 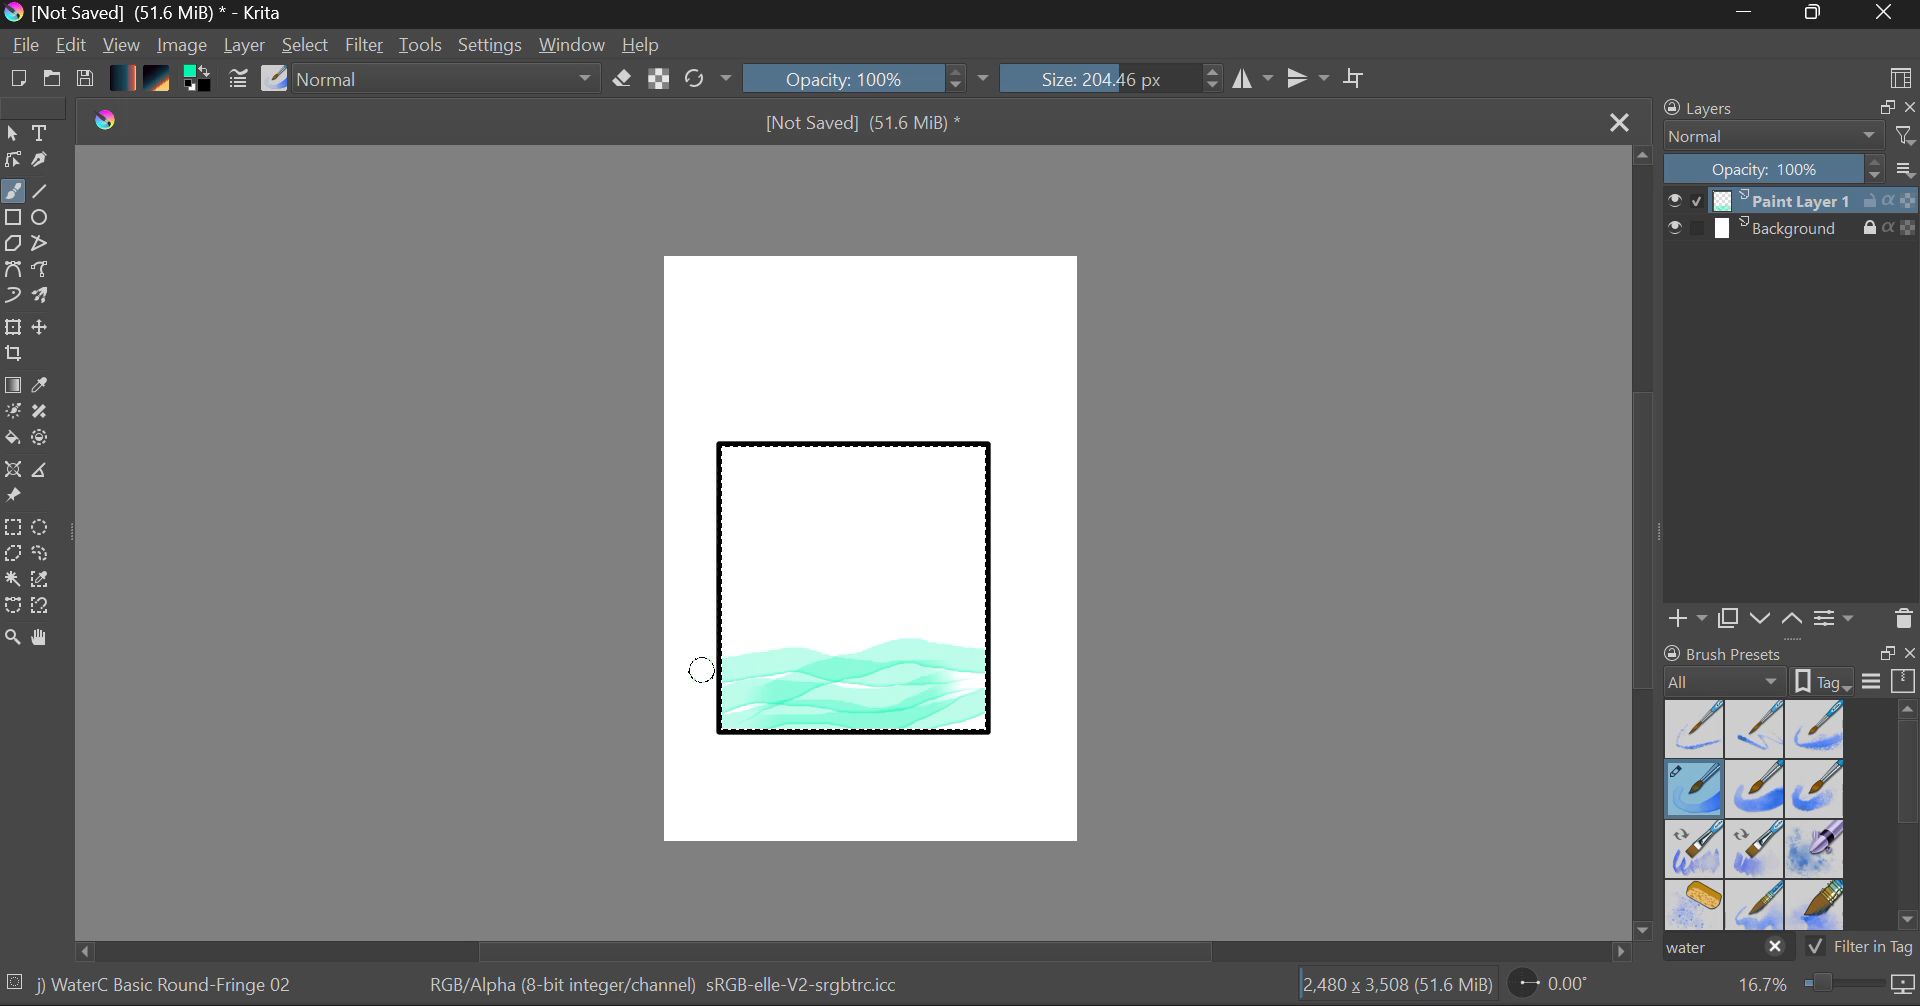 I want to click on Transform Layer, so click(x=12, y=325).